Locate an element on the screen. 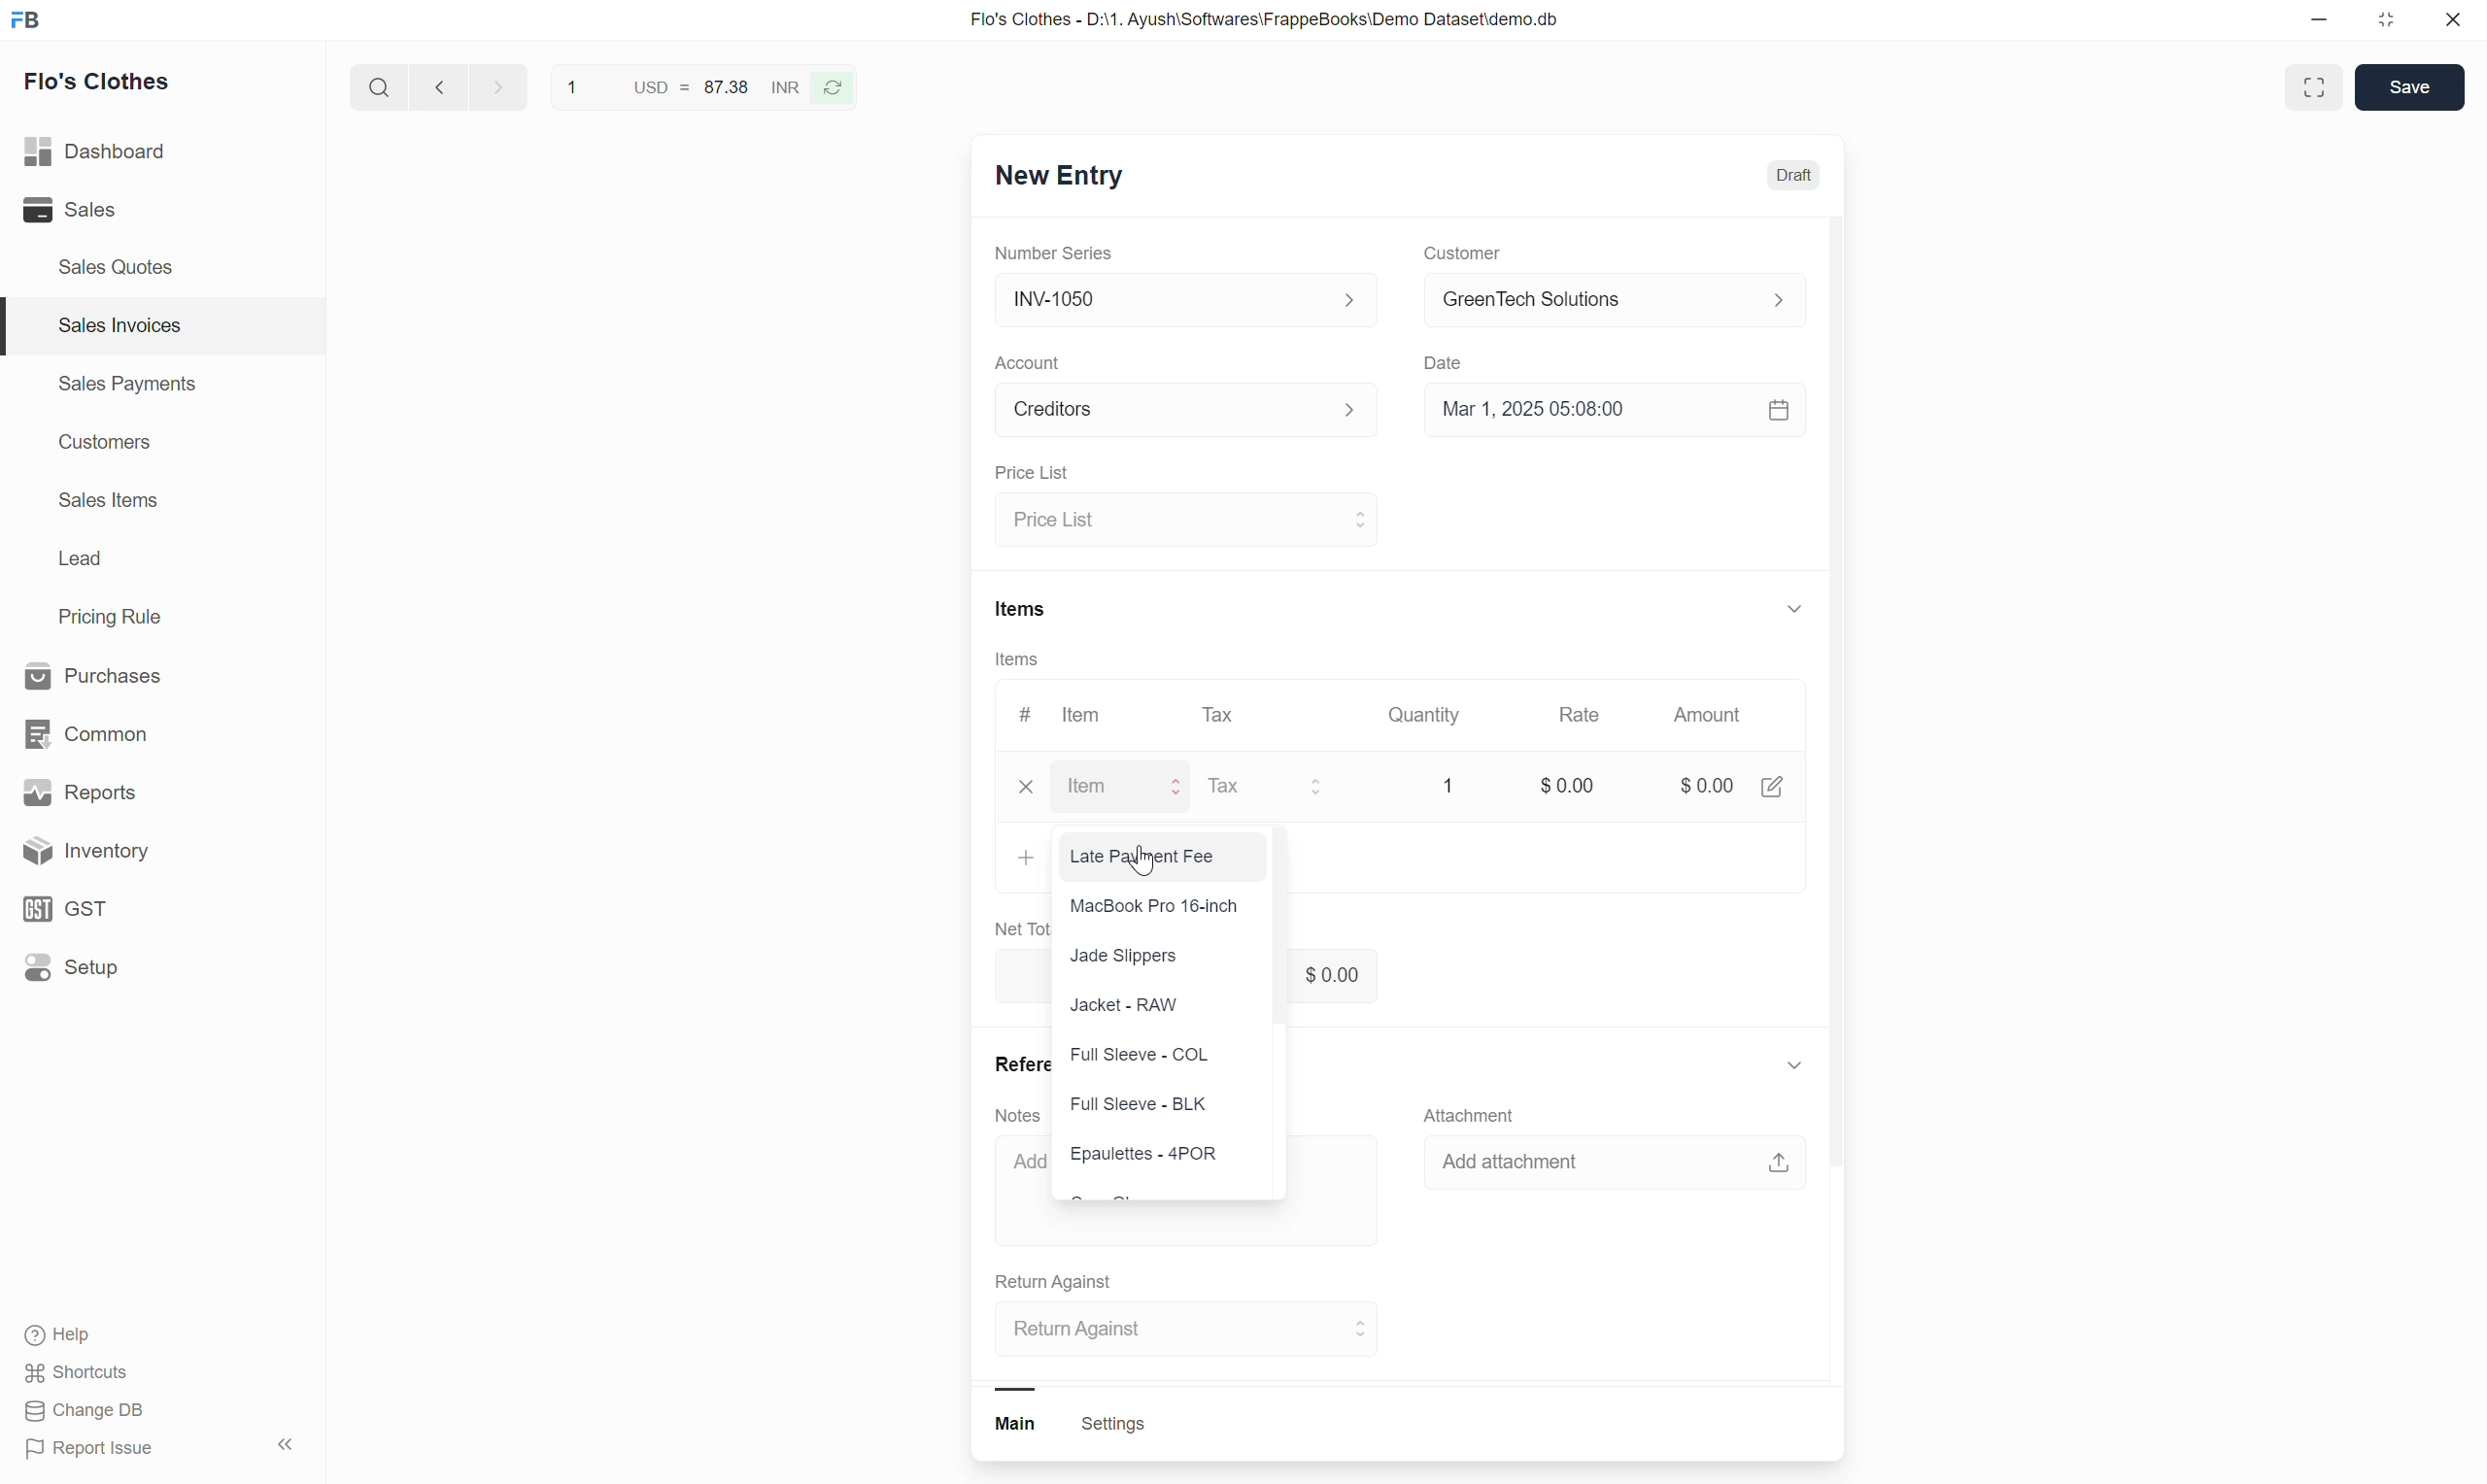  Select date  is located at coordinates (1614, 417).